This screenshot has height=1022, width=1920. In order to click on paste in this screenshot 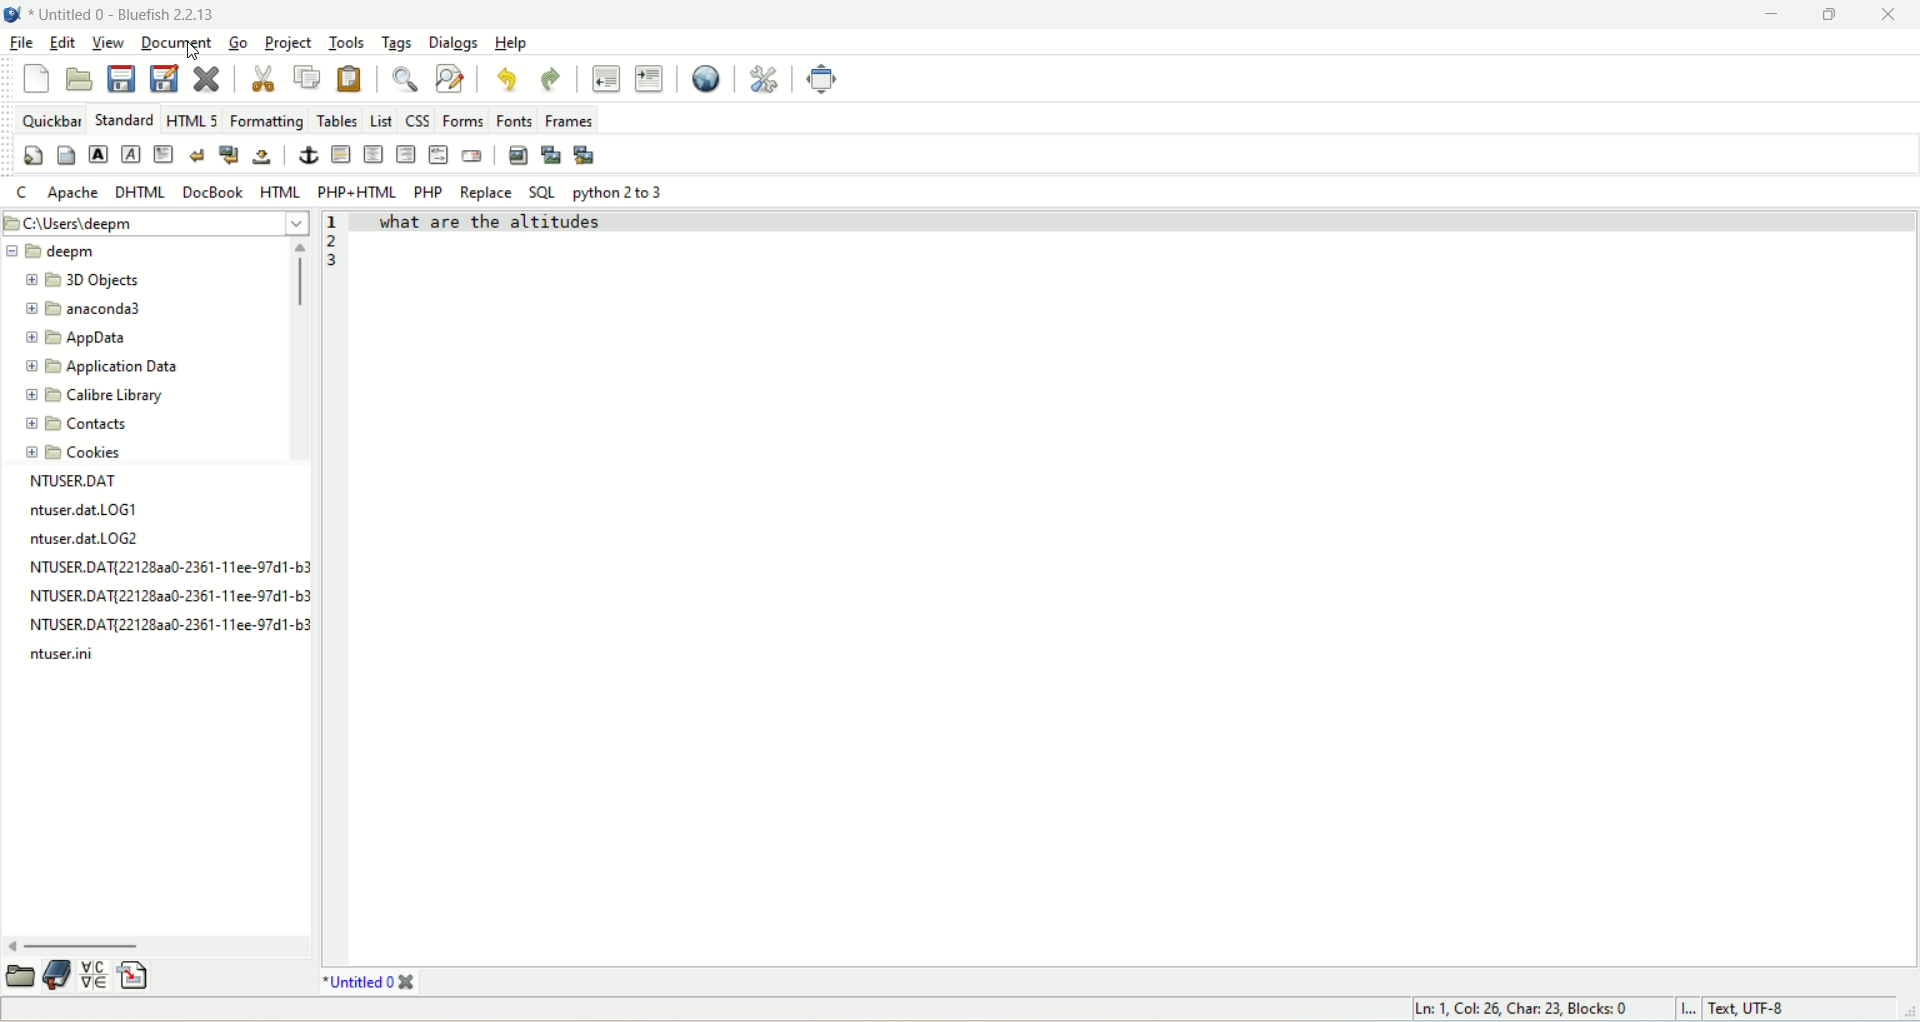, I will do `click(349, 78)`.